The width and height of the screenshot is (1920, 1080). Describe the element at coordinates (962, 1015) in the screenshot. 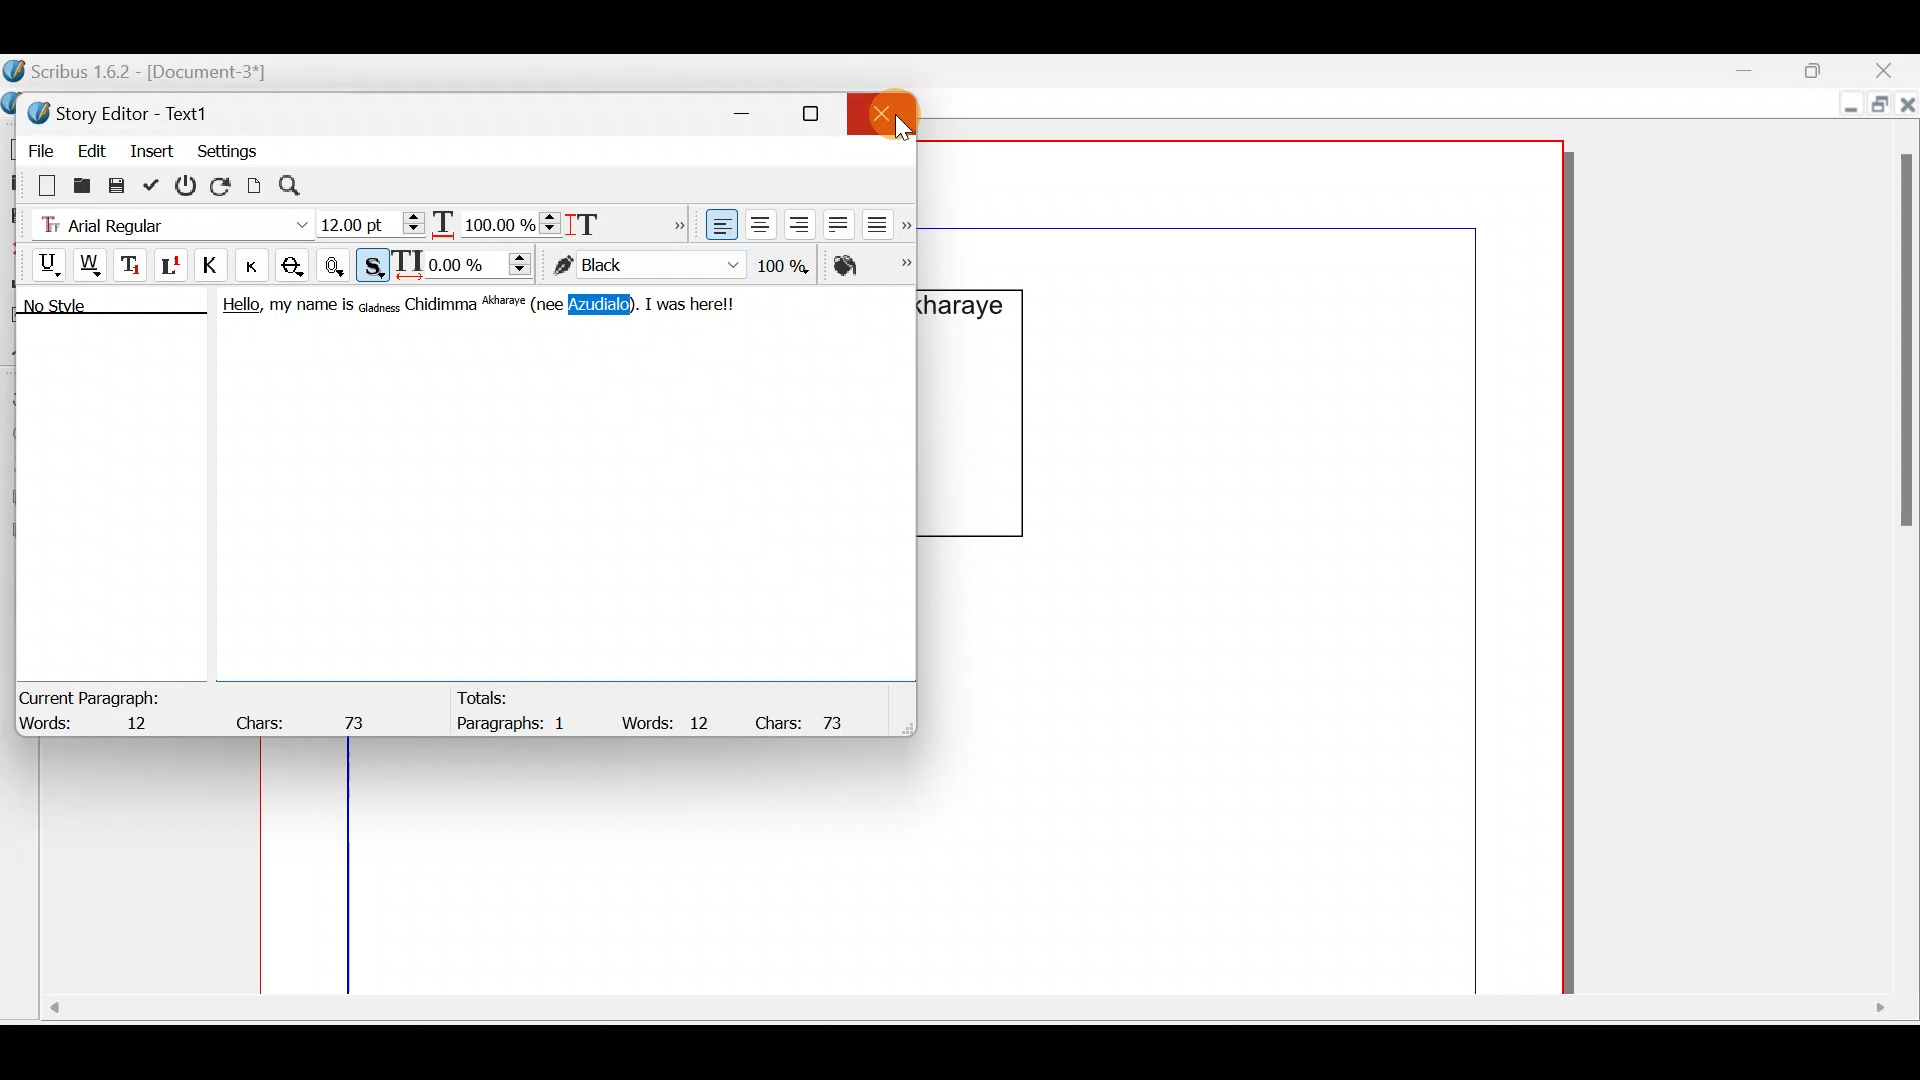

I see `Scroll bar` at that location.